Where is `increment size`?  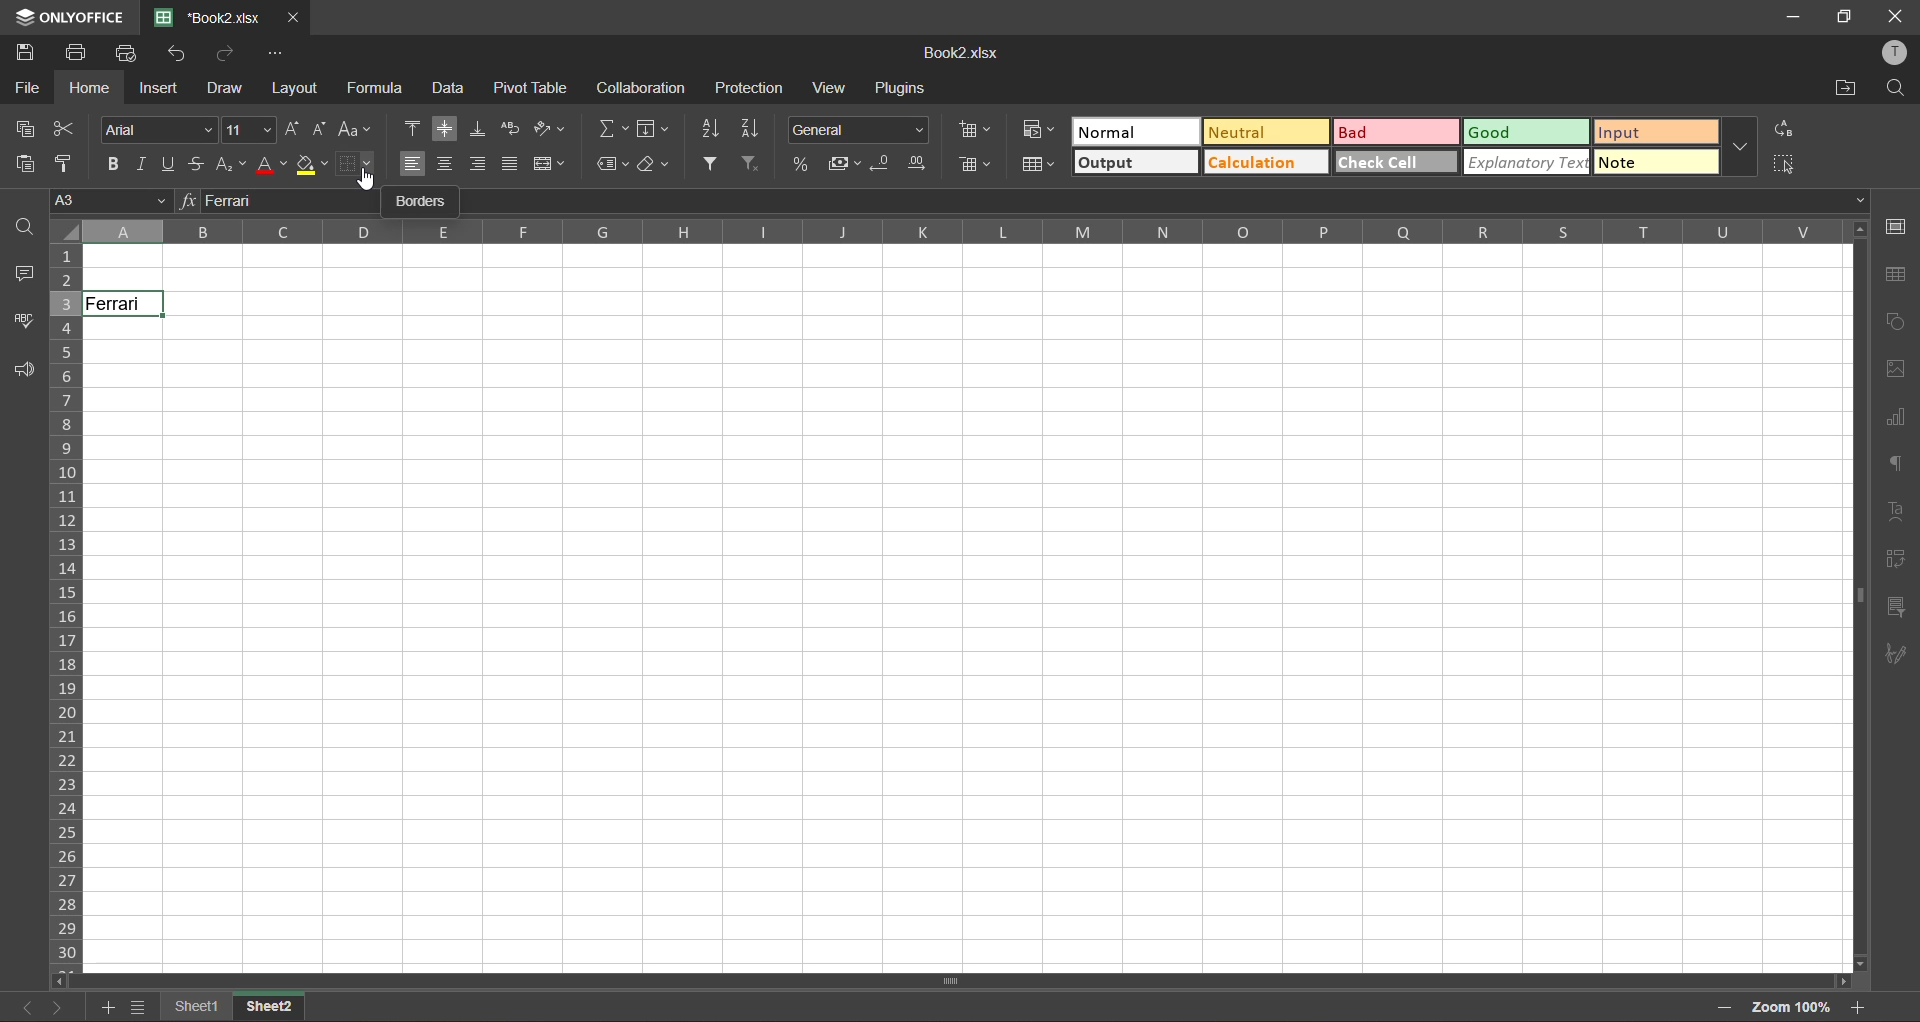
increment size is located at coordinates (294, 128).